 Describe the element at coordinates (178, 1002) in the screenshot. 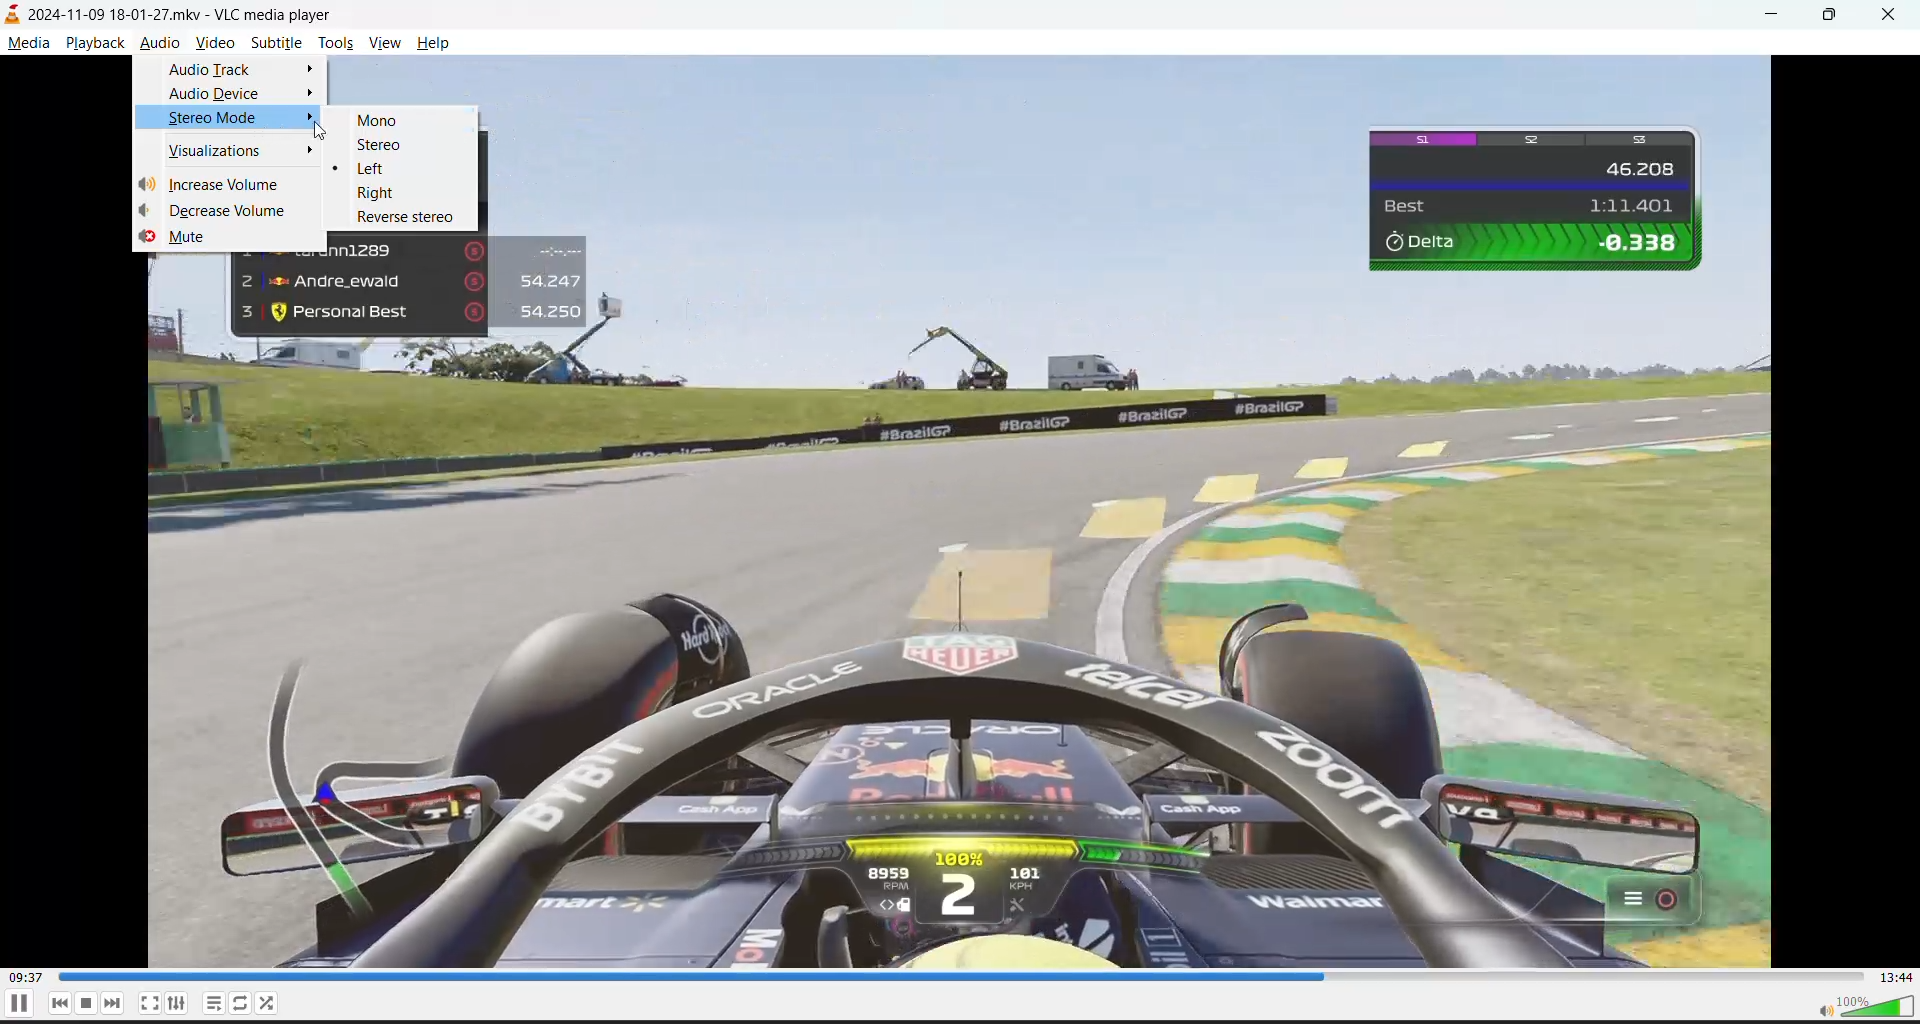

I see `settings` at that location.